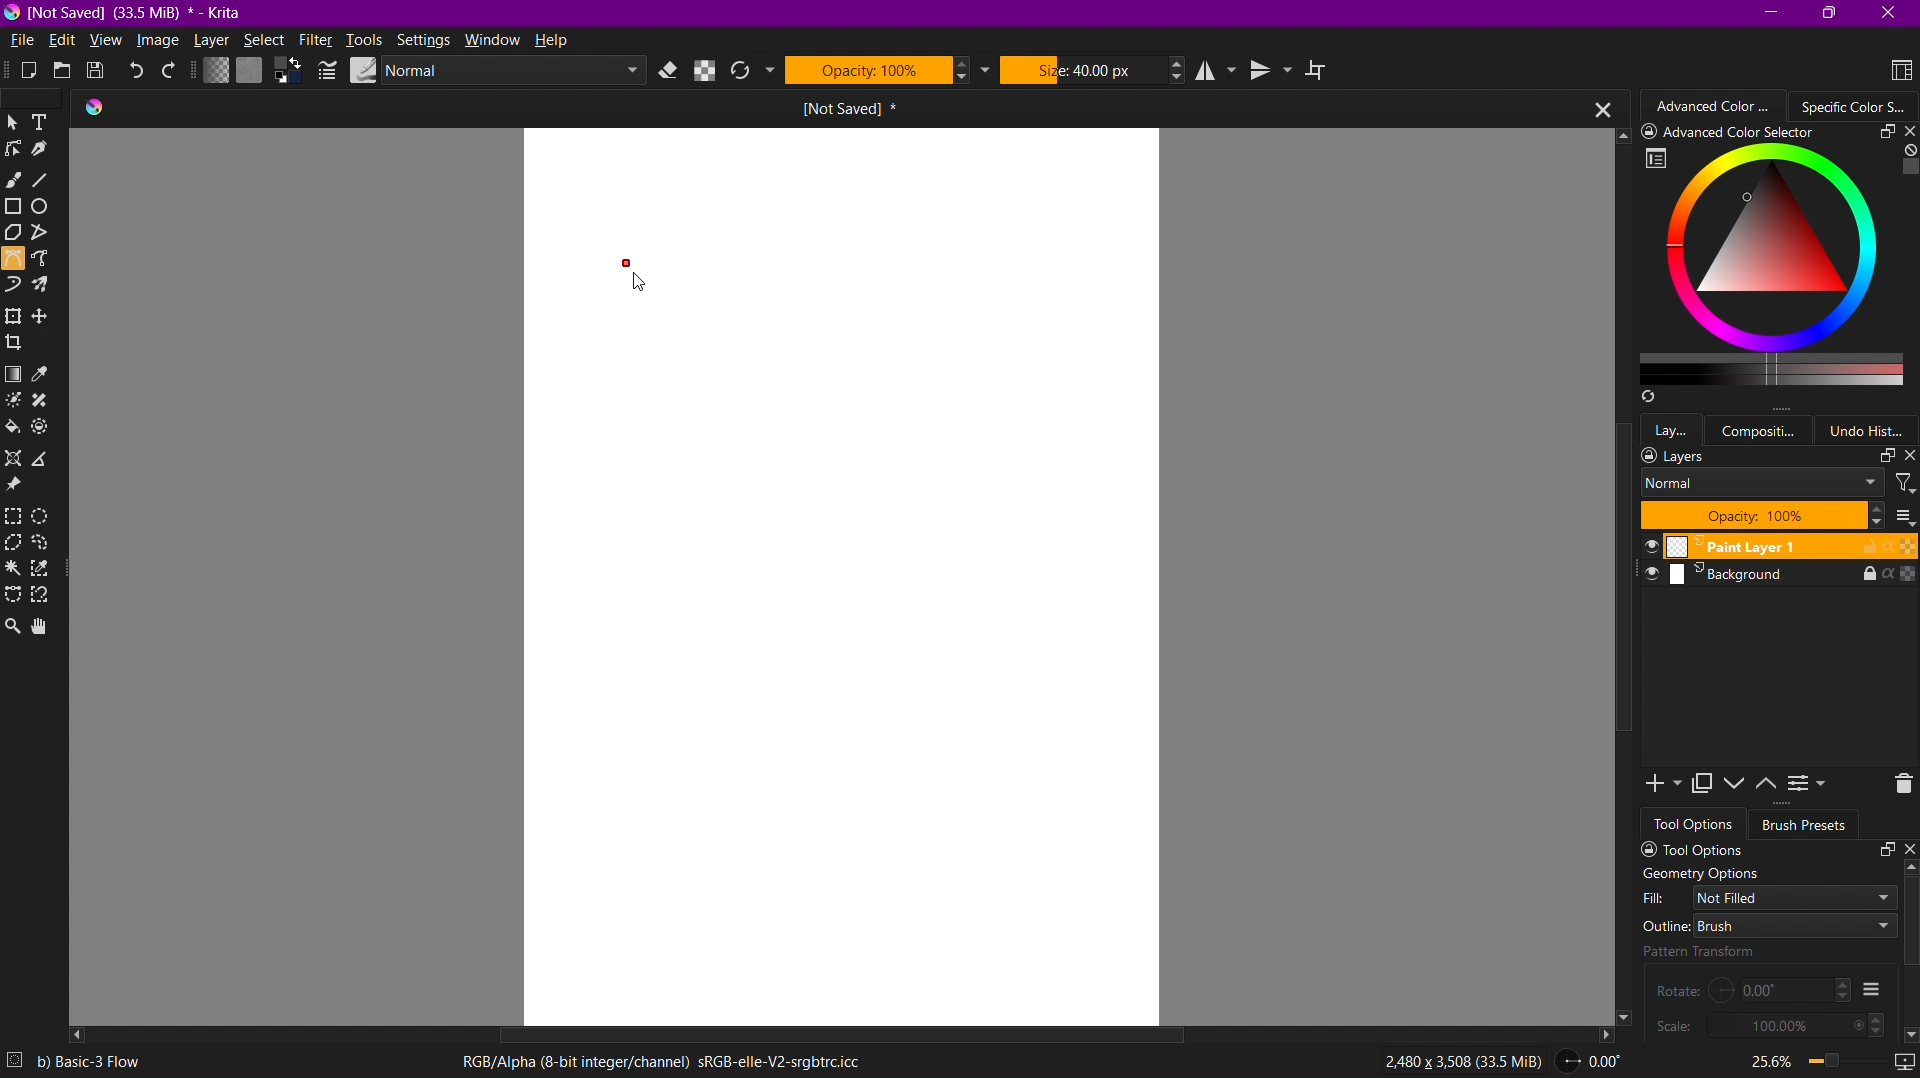  I want to click on Close, so click(1594, 108).